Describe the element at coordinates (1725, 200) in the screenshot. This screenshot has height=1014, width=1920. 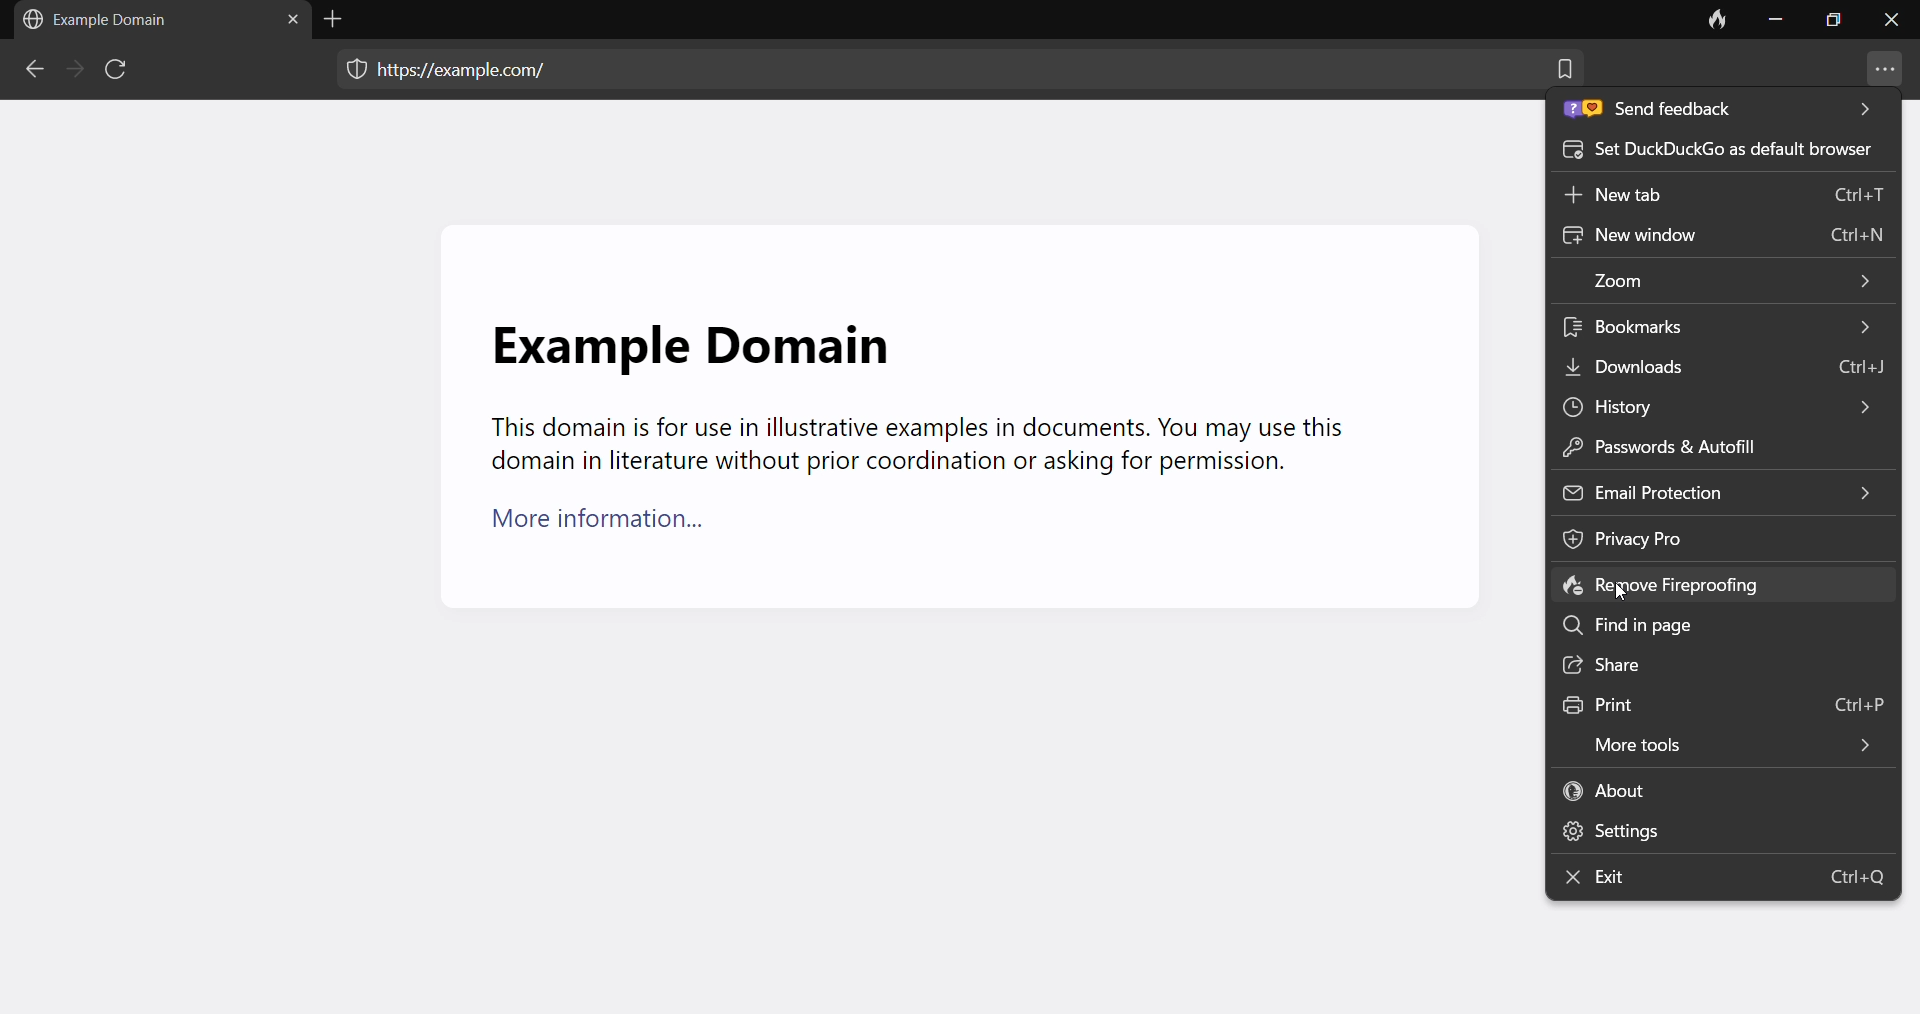
I see `new tab` at that location.